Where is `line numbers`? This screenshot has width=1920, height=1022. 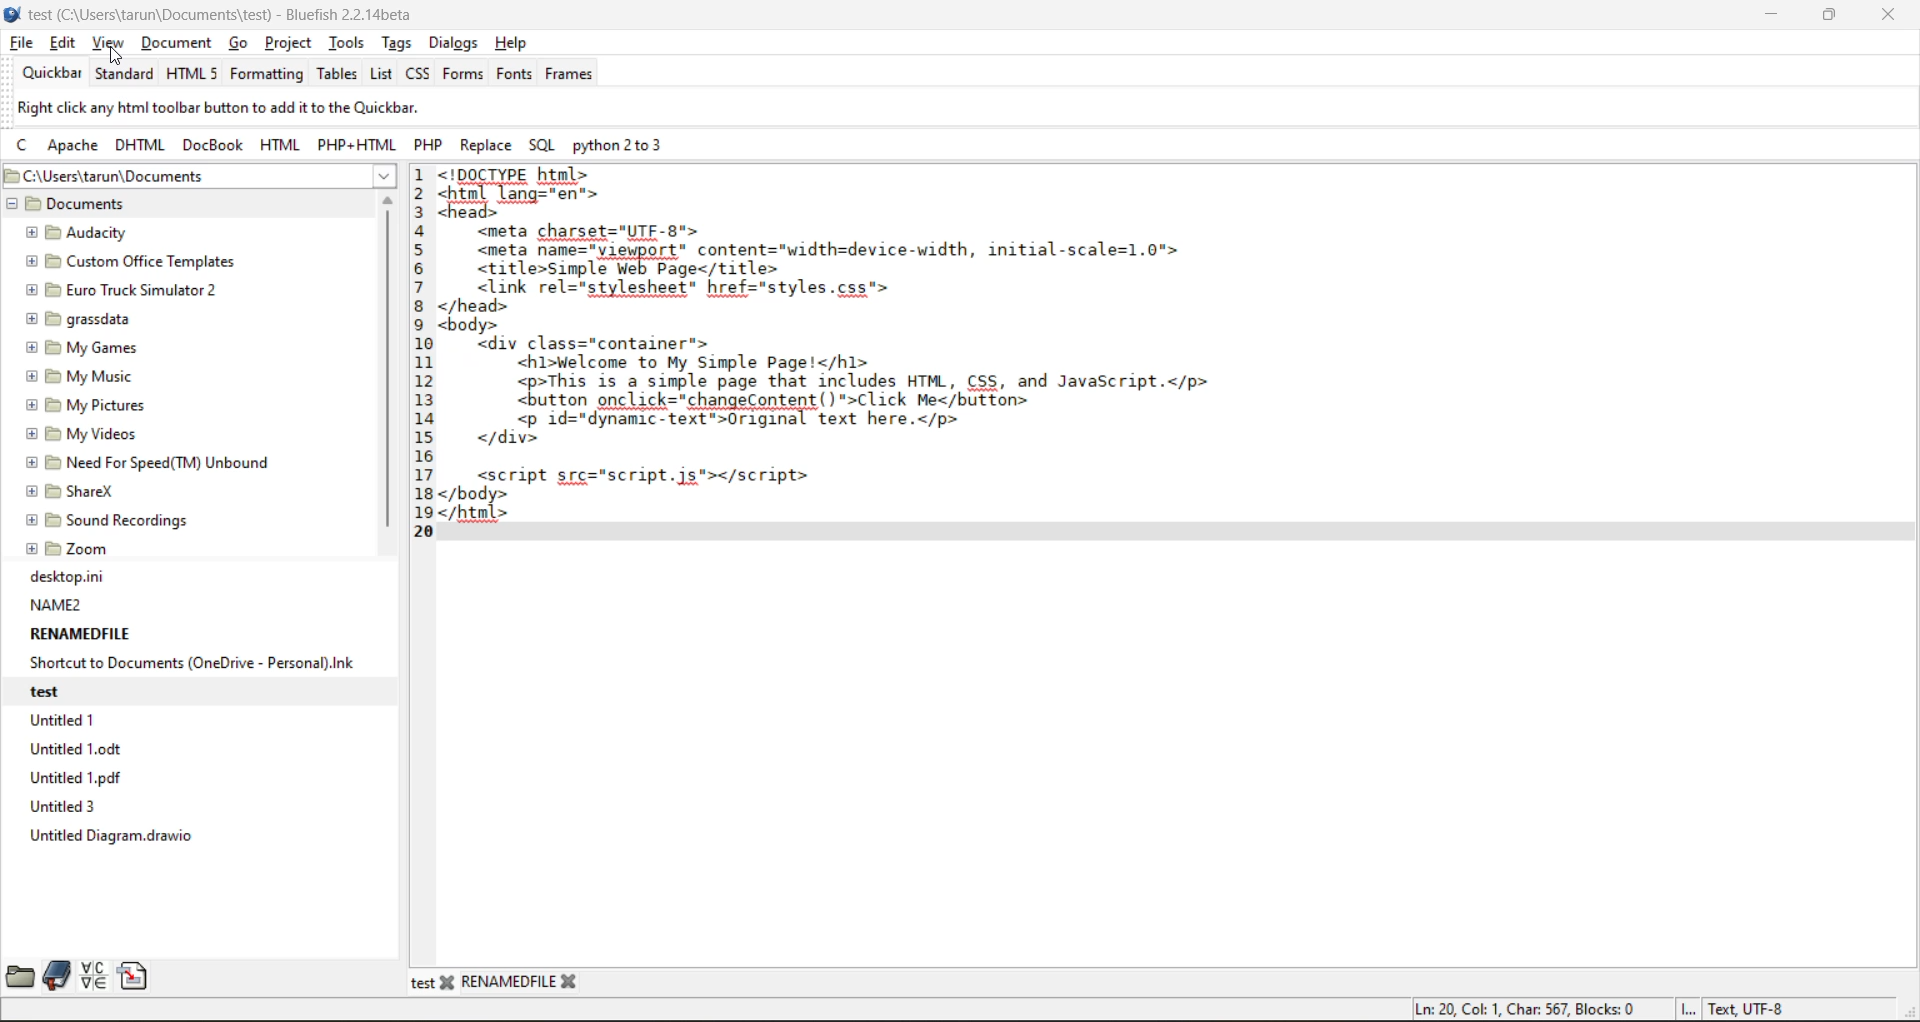
line numbers is located at coordinates (422, 349).